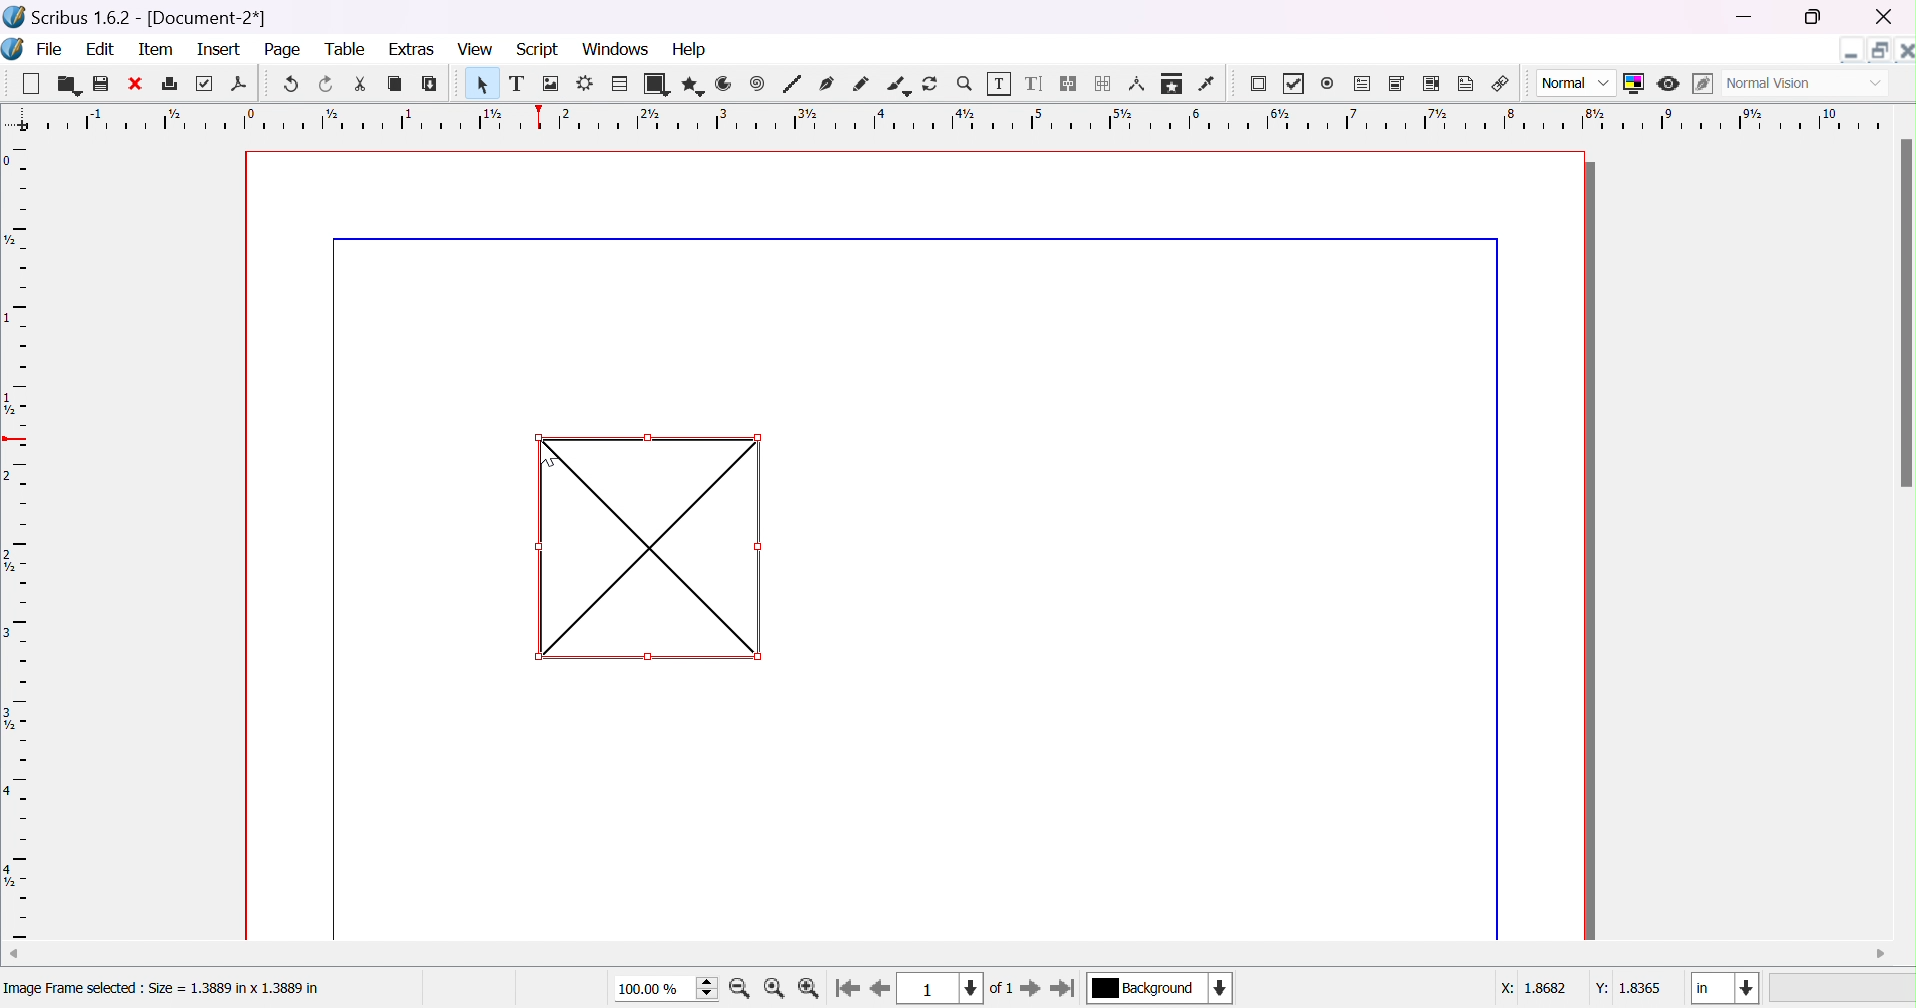 The width and height of the screenshot is (1916, 1008). What do you see at coordinates (1886, 17) in the screenshot?
I see `close` at bounding box center [1886, 17].